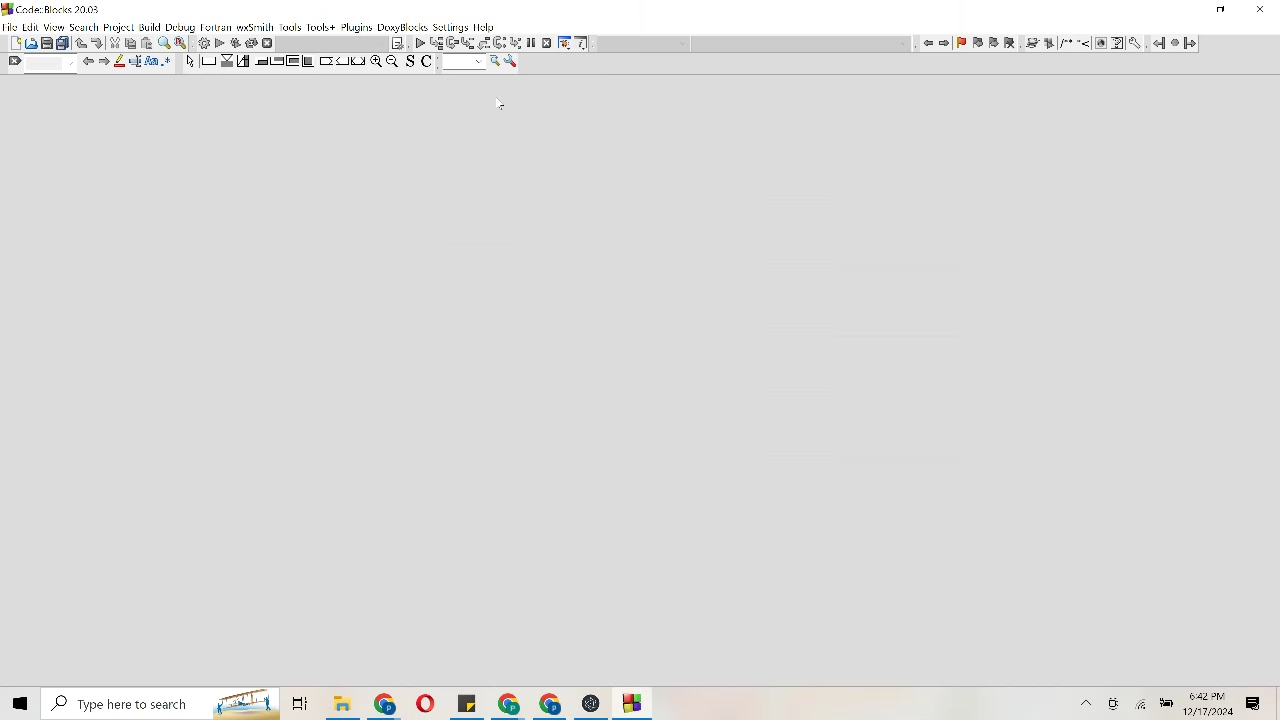 The image size is (1280, 720). What do you see at coordinates (84, 26) in the screenshot?
I see `Search` at bounding box center [84, 26].